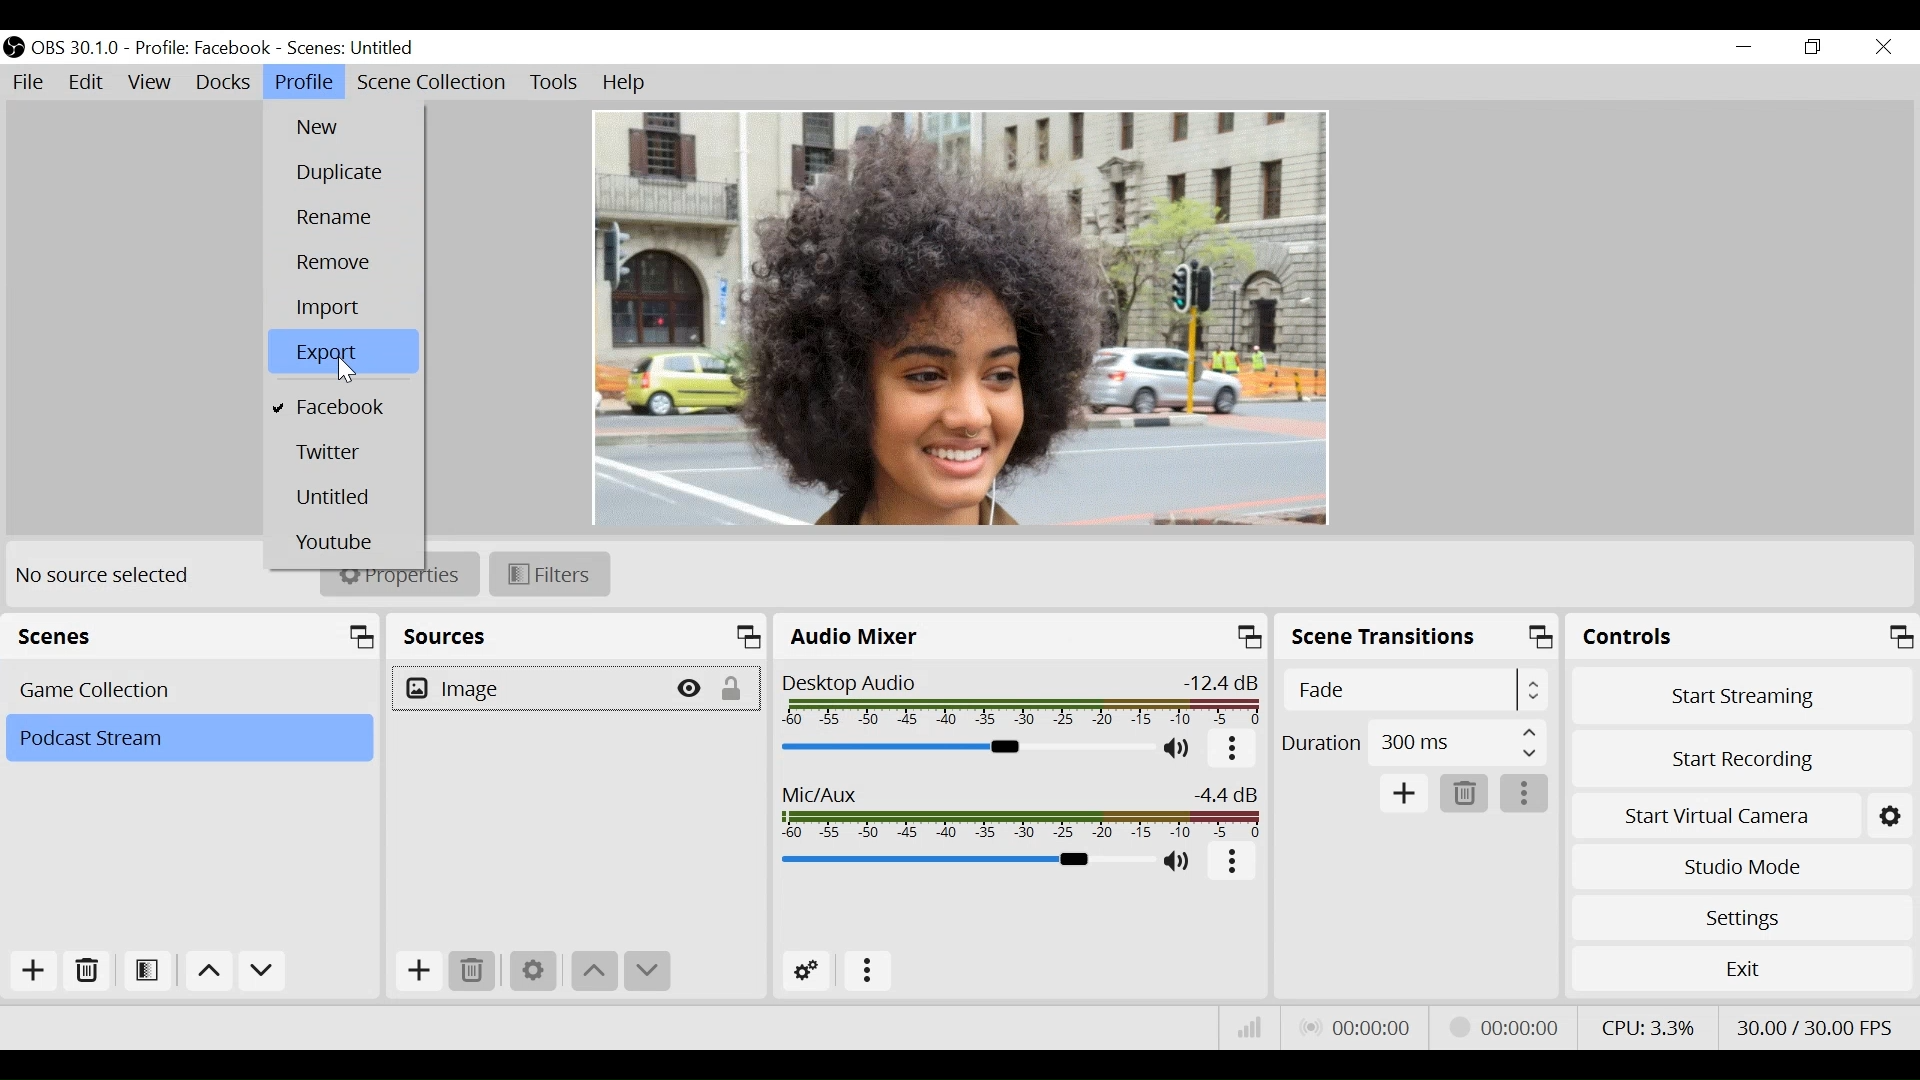 The width and height of the screenshot is (1920, 1080). Describe the element at coordinates (350, 374) in the screenshot. I see `Cursor` at that location.